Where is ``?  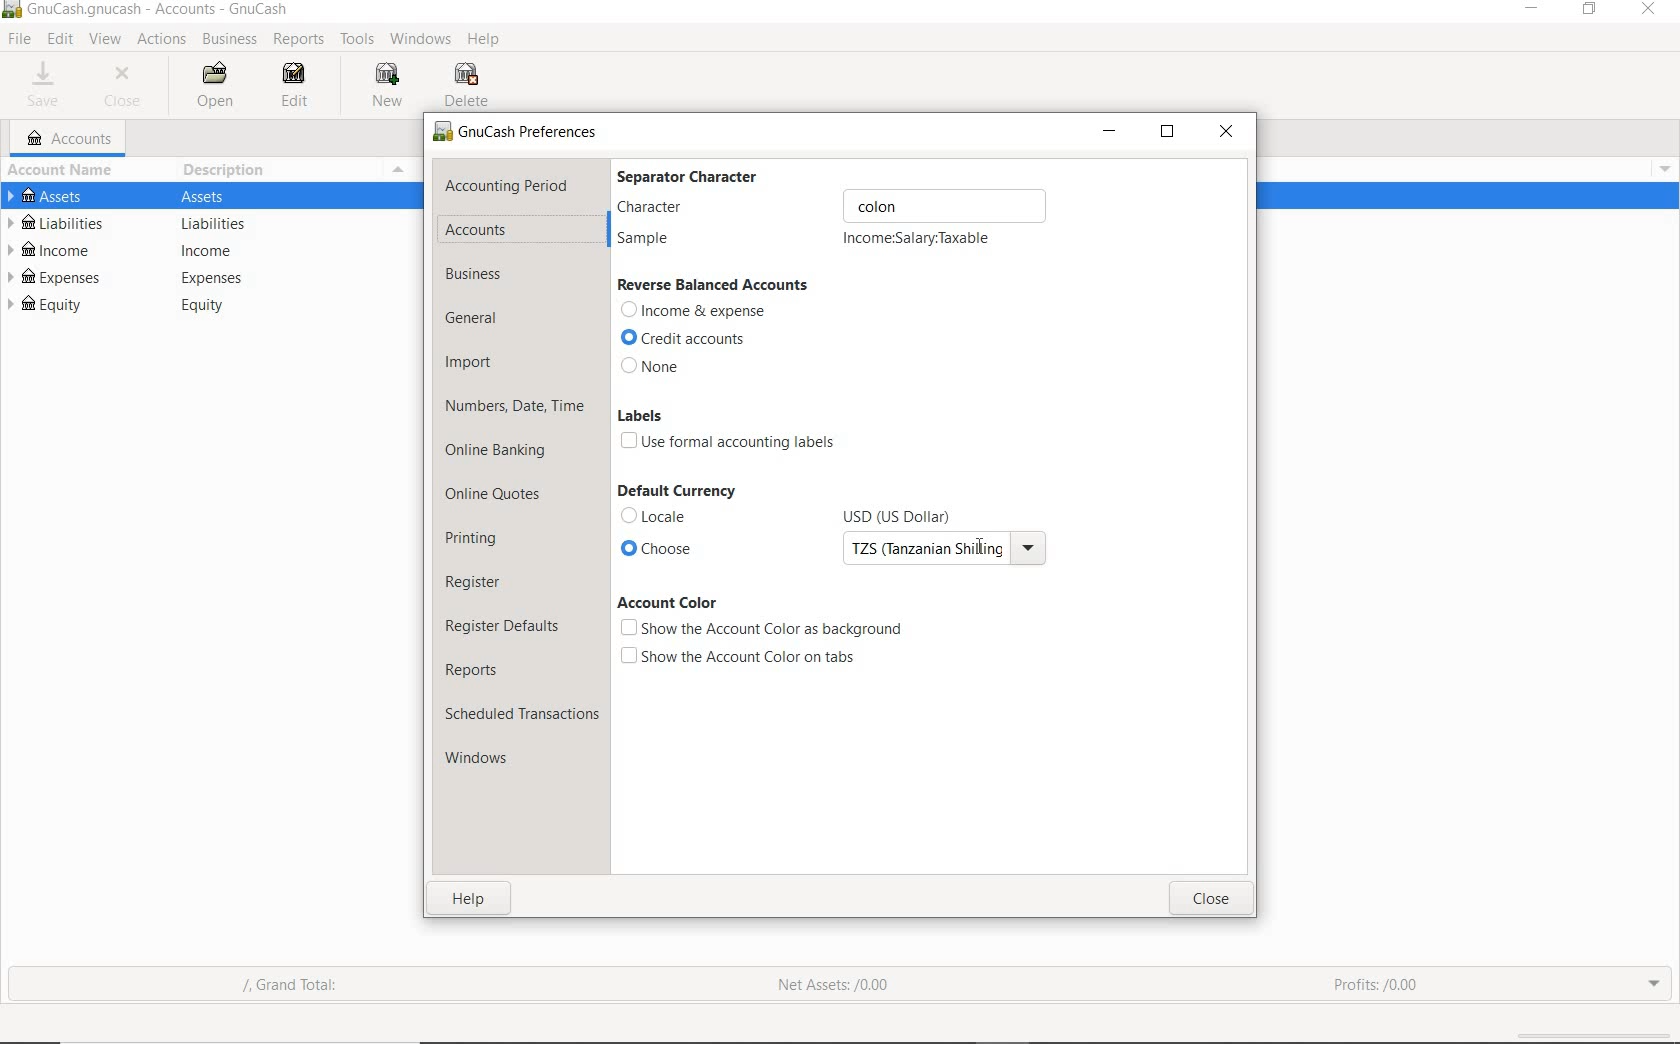  is located at coordinates (210, 310).